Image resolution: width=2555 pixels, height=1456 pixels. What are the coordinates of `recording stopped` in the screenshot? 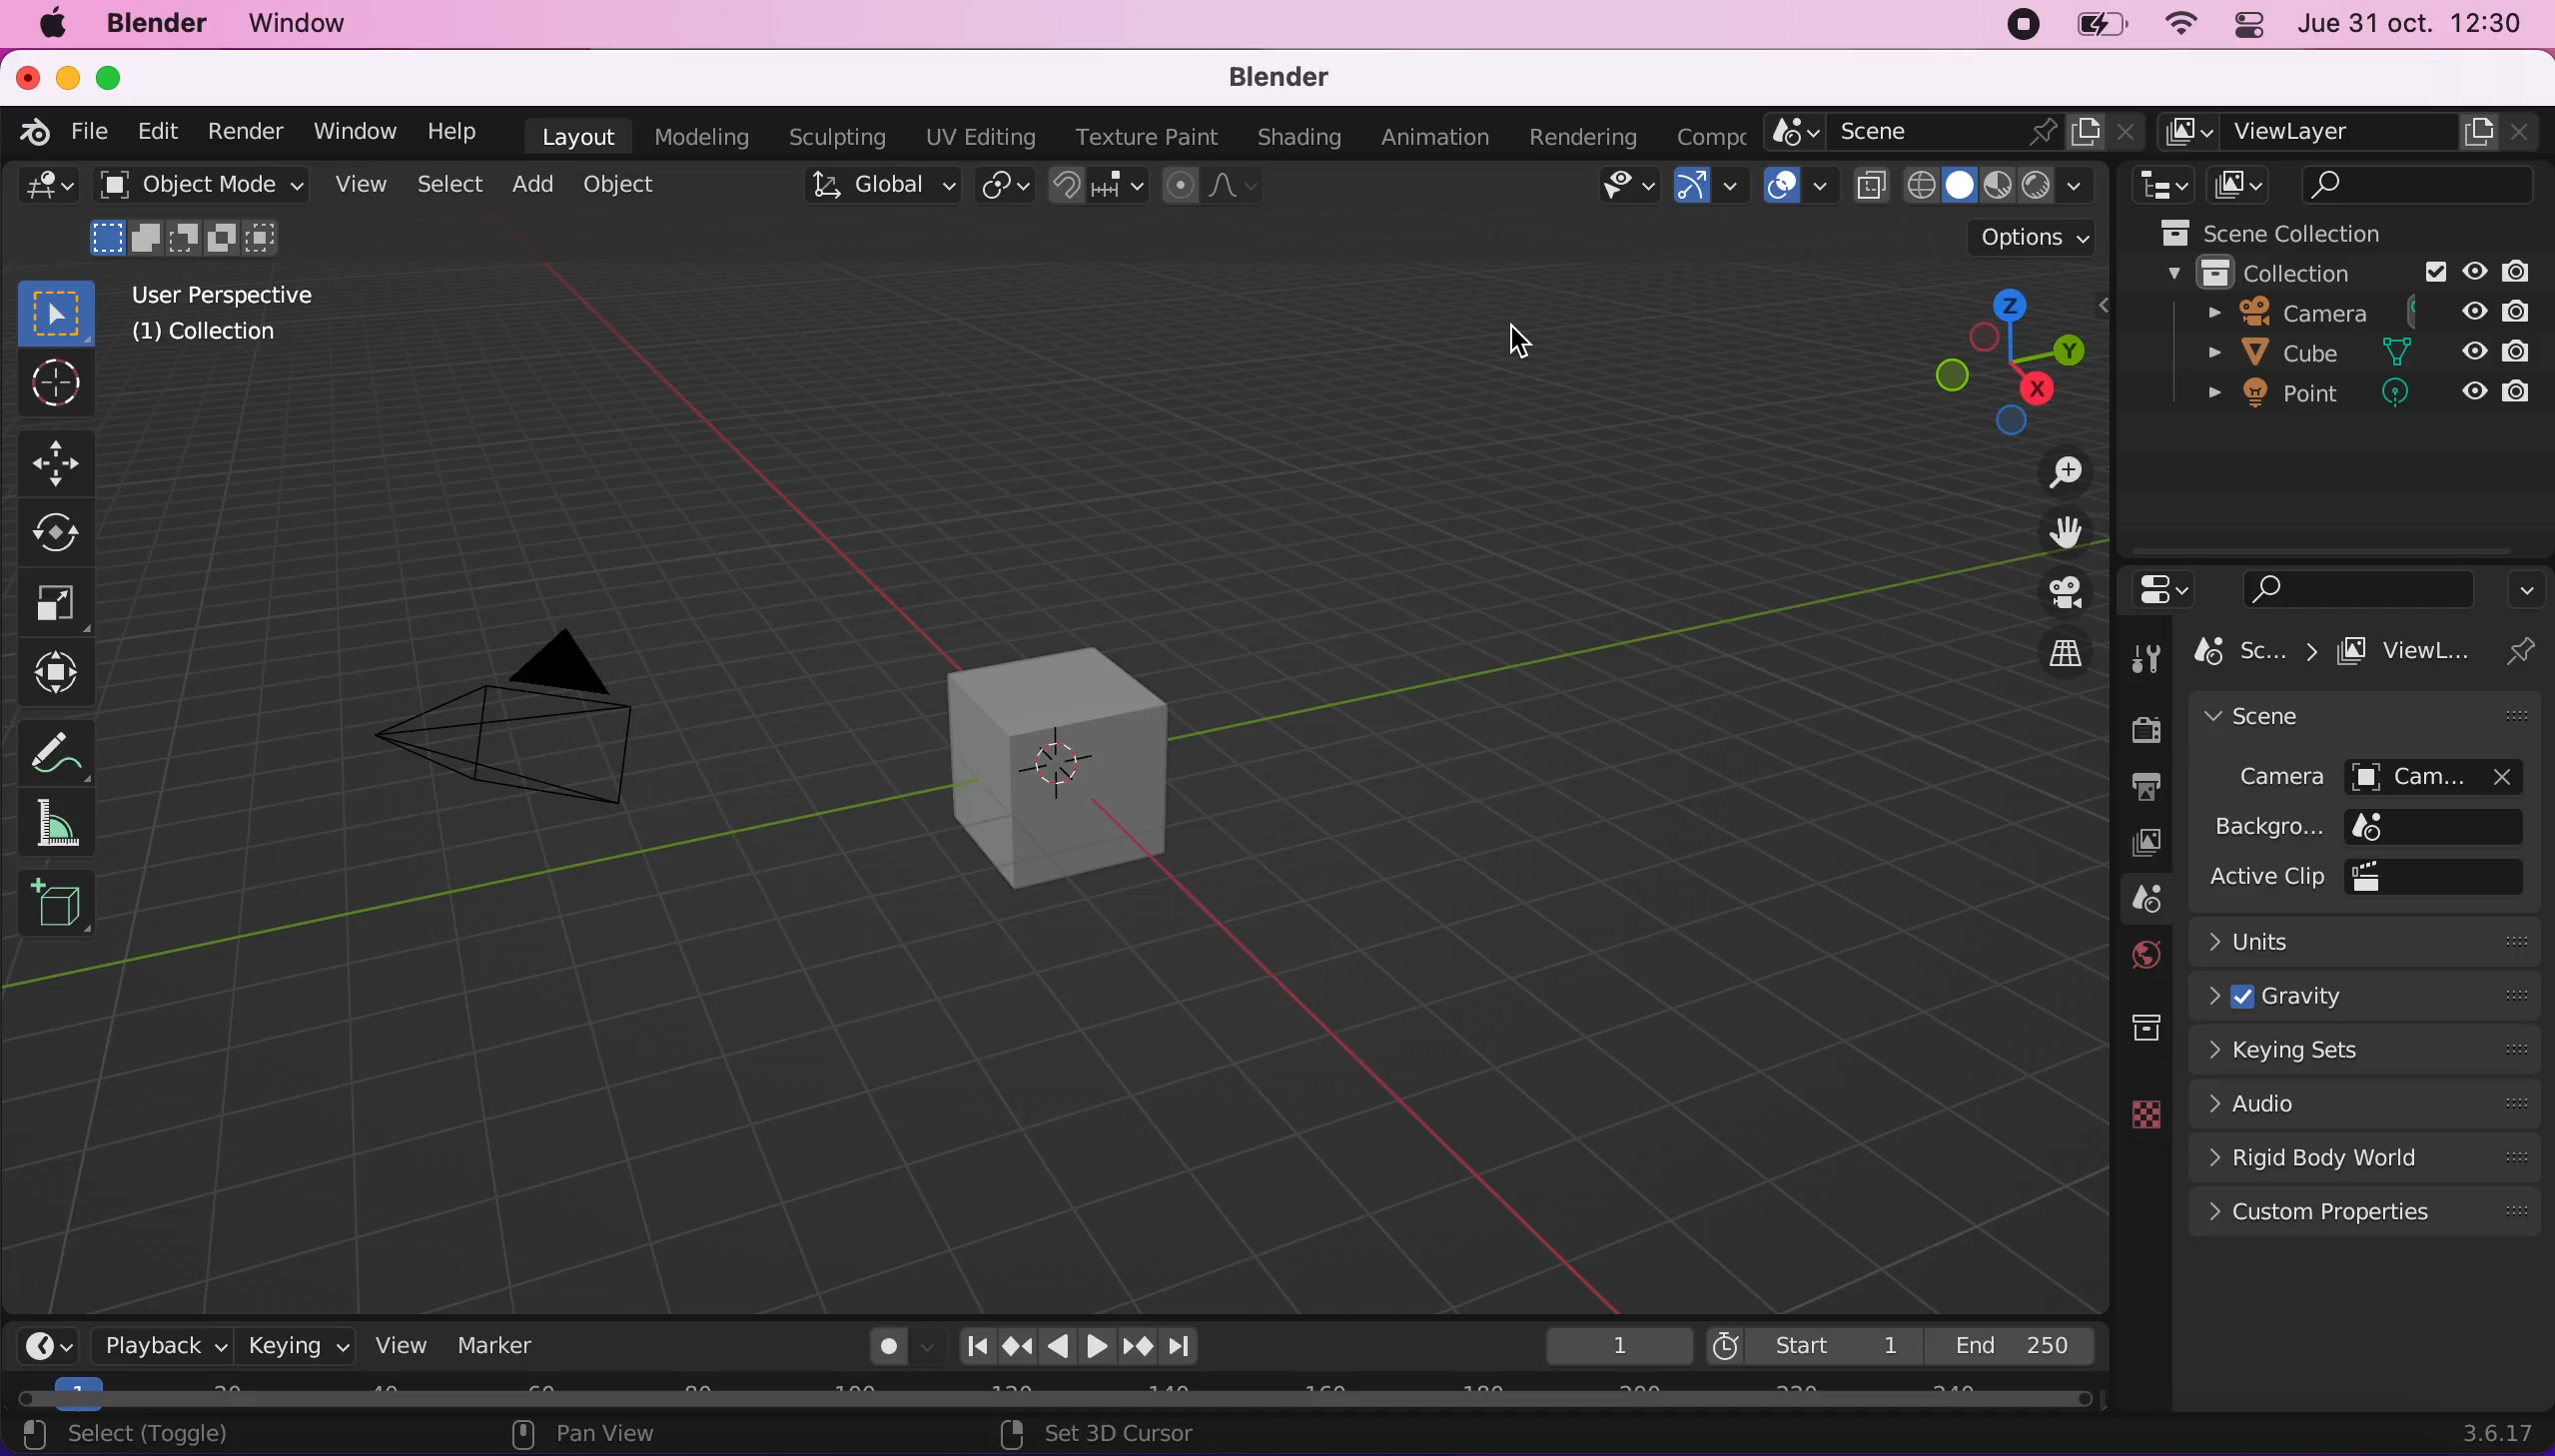 It's located at (2026, 26).